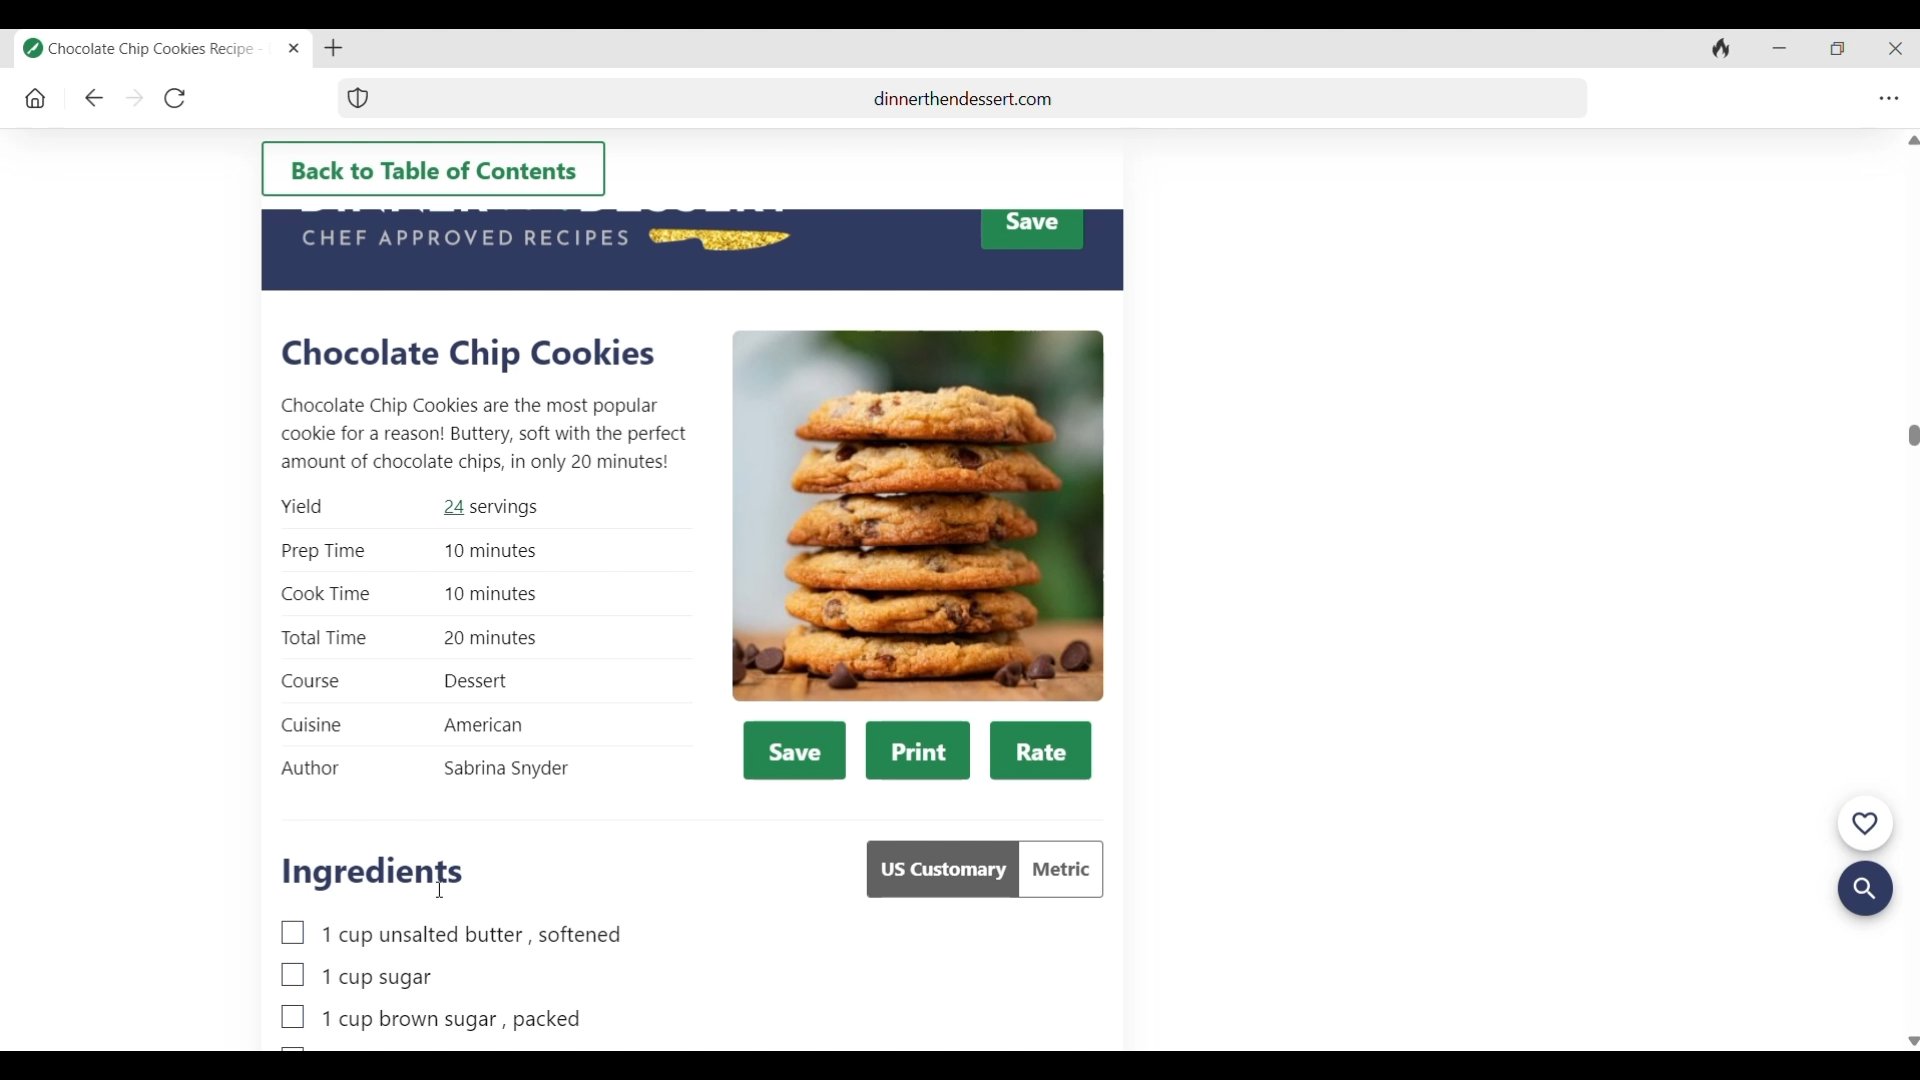 This screenshot has width=1920, height=1080. Describe the element at coordinates (1061, 869) in the screenshot. I see `Metric` at that location.